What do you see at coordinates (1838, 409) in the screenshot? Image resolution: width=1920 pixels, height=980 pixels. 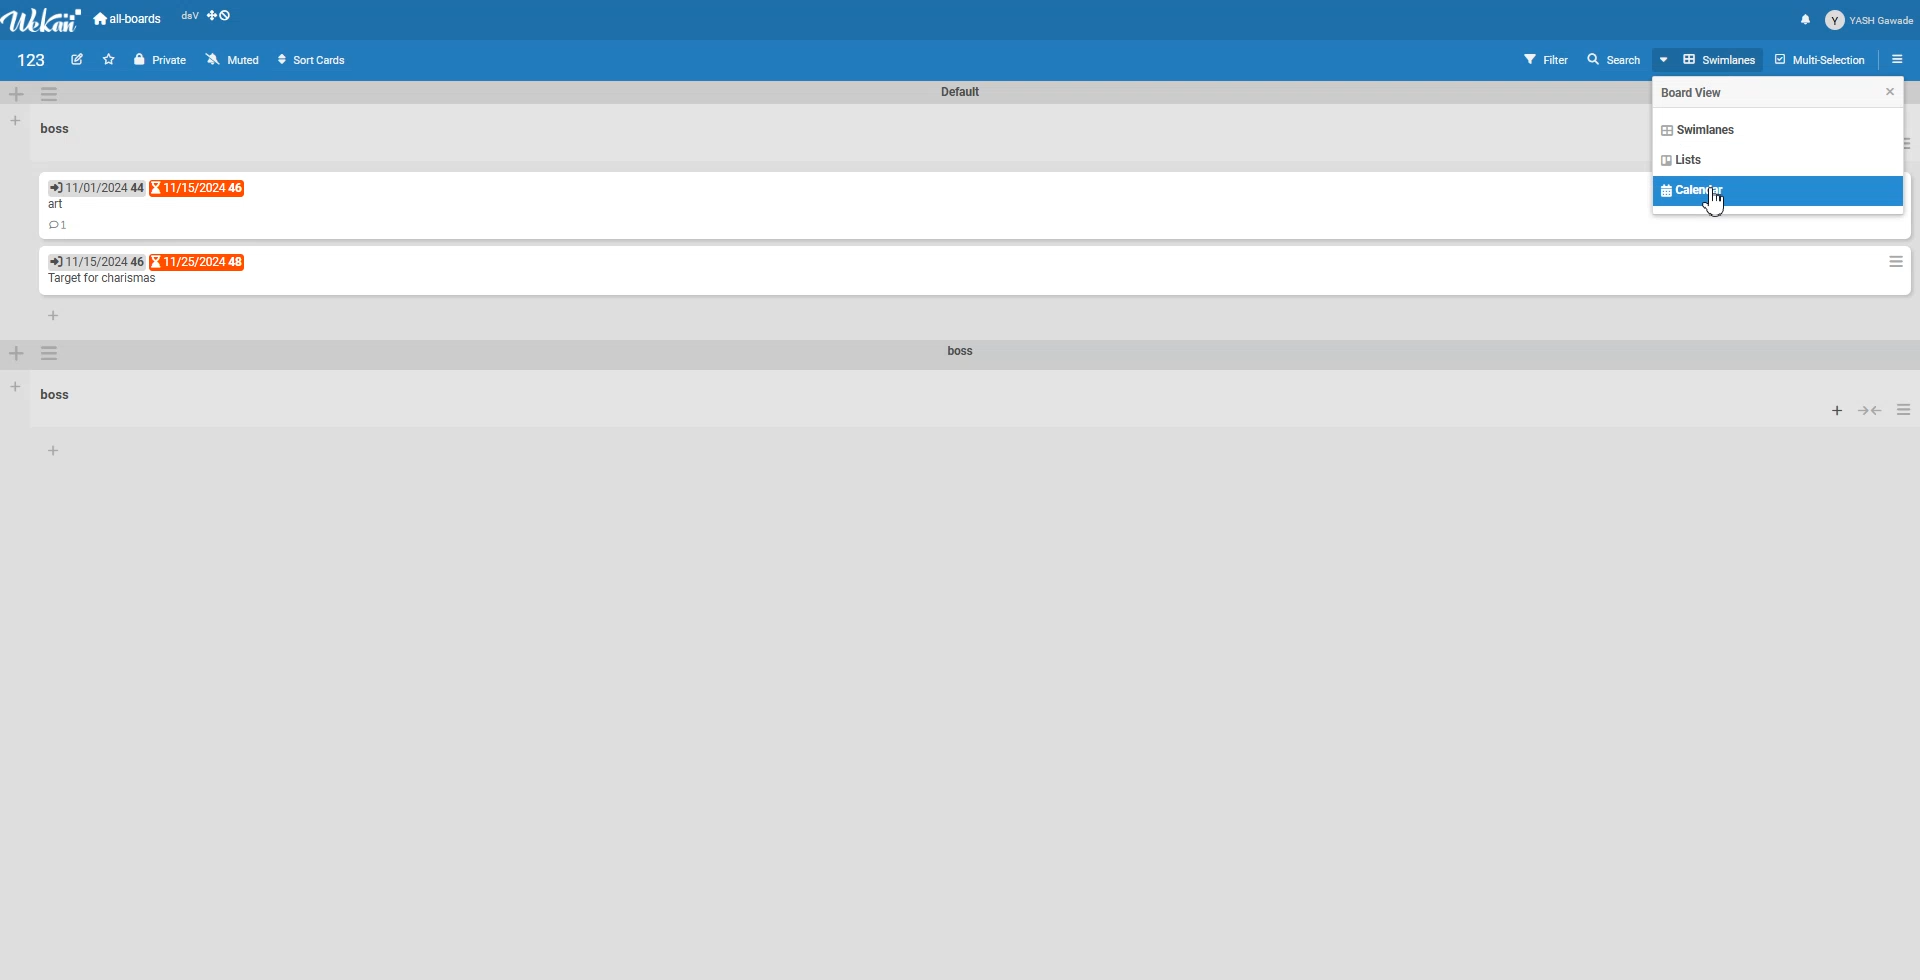 I see `Add card` at bounding box center [1838, 409].